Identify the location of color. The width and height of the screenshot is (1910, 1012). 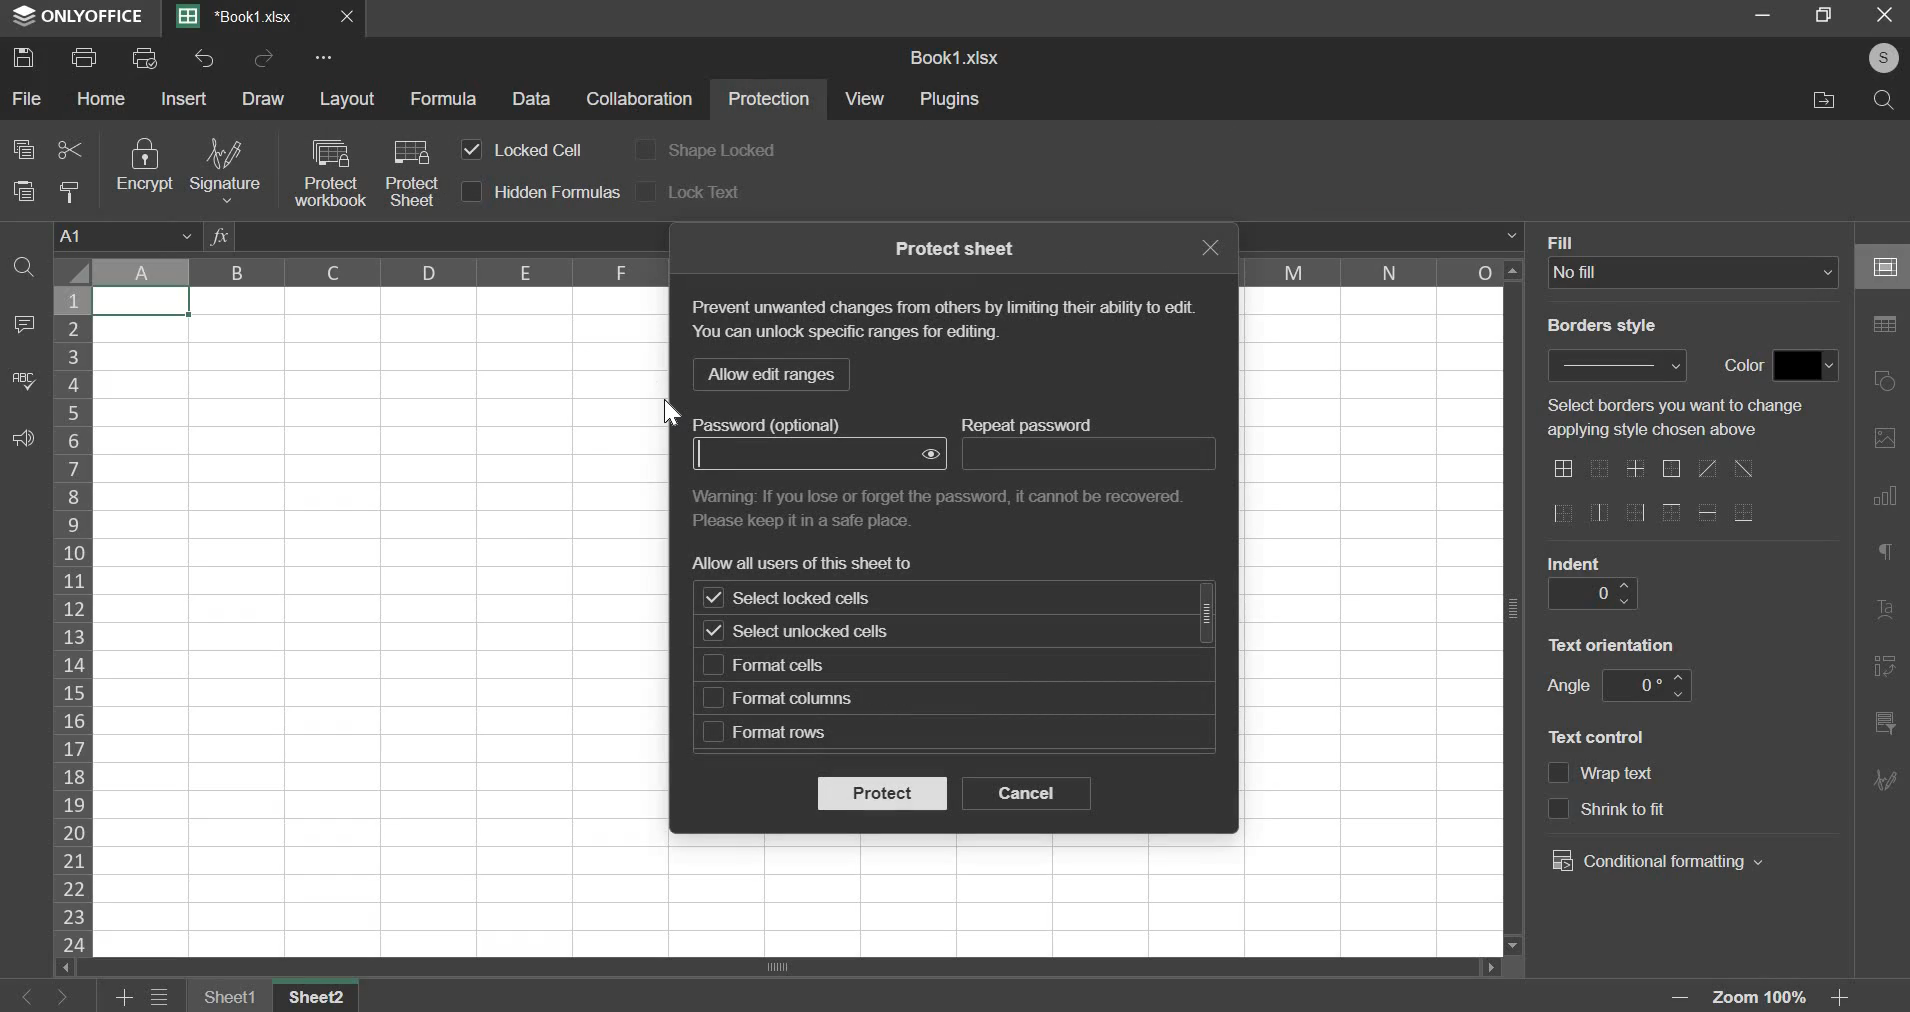
(1740, 366).